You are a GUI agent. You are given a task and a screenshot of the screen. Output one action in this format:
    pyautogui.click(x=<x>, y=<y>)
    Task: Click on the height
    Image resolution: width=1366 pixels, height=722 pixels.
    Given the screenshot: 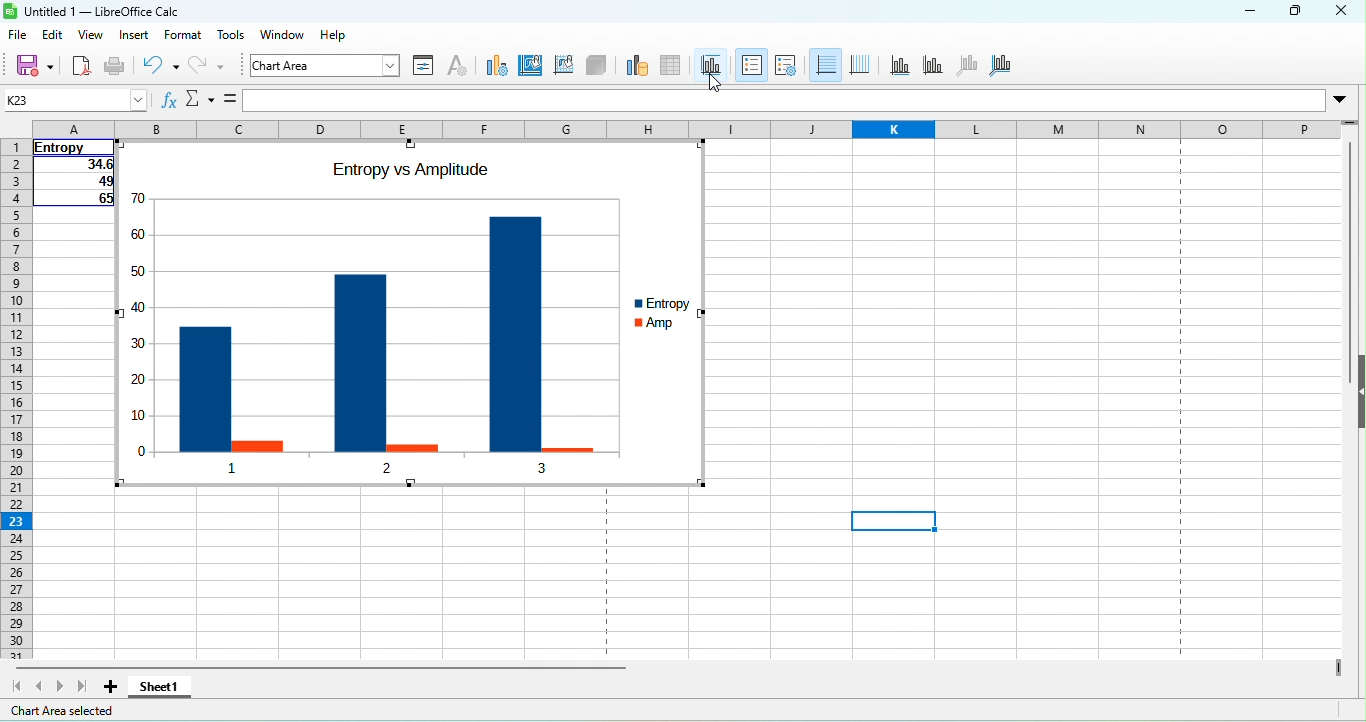 What is the action you would take?
    pyautogui.click(x=1357, y=393)
    